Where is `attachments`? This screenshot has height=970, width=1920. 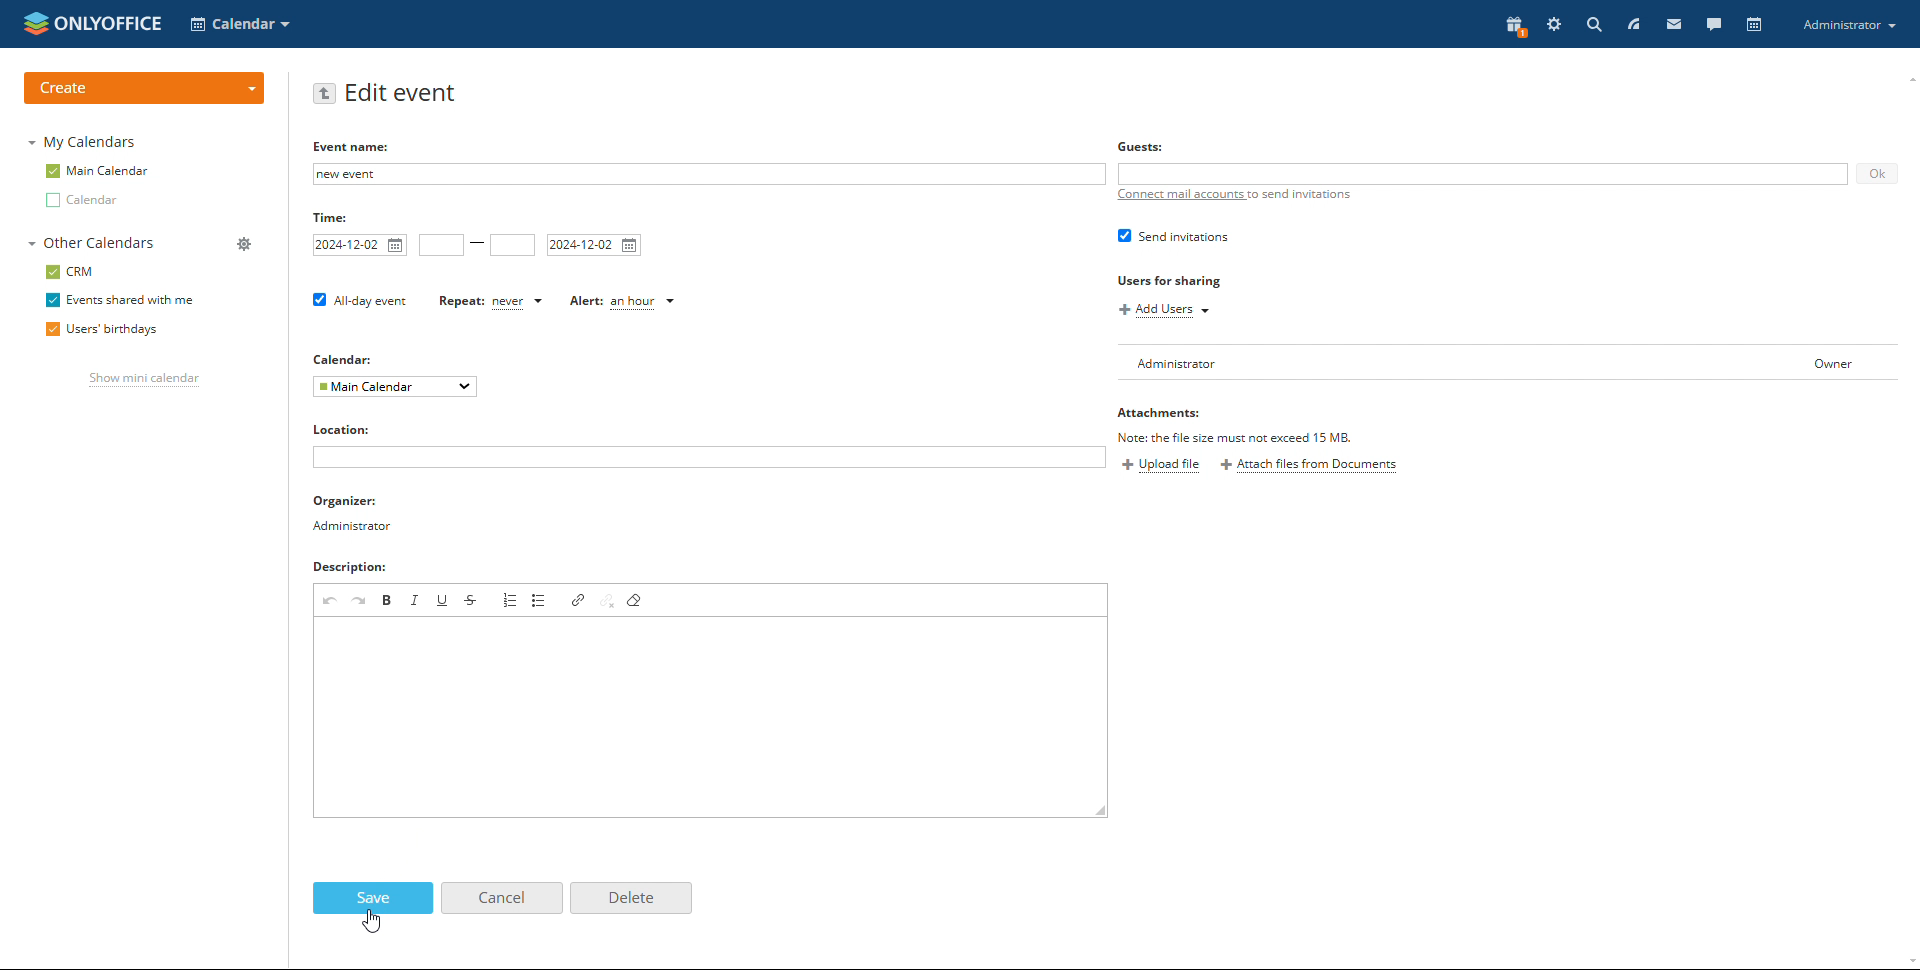 attachments is located at coordinates (1161, 415).